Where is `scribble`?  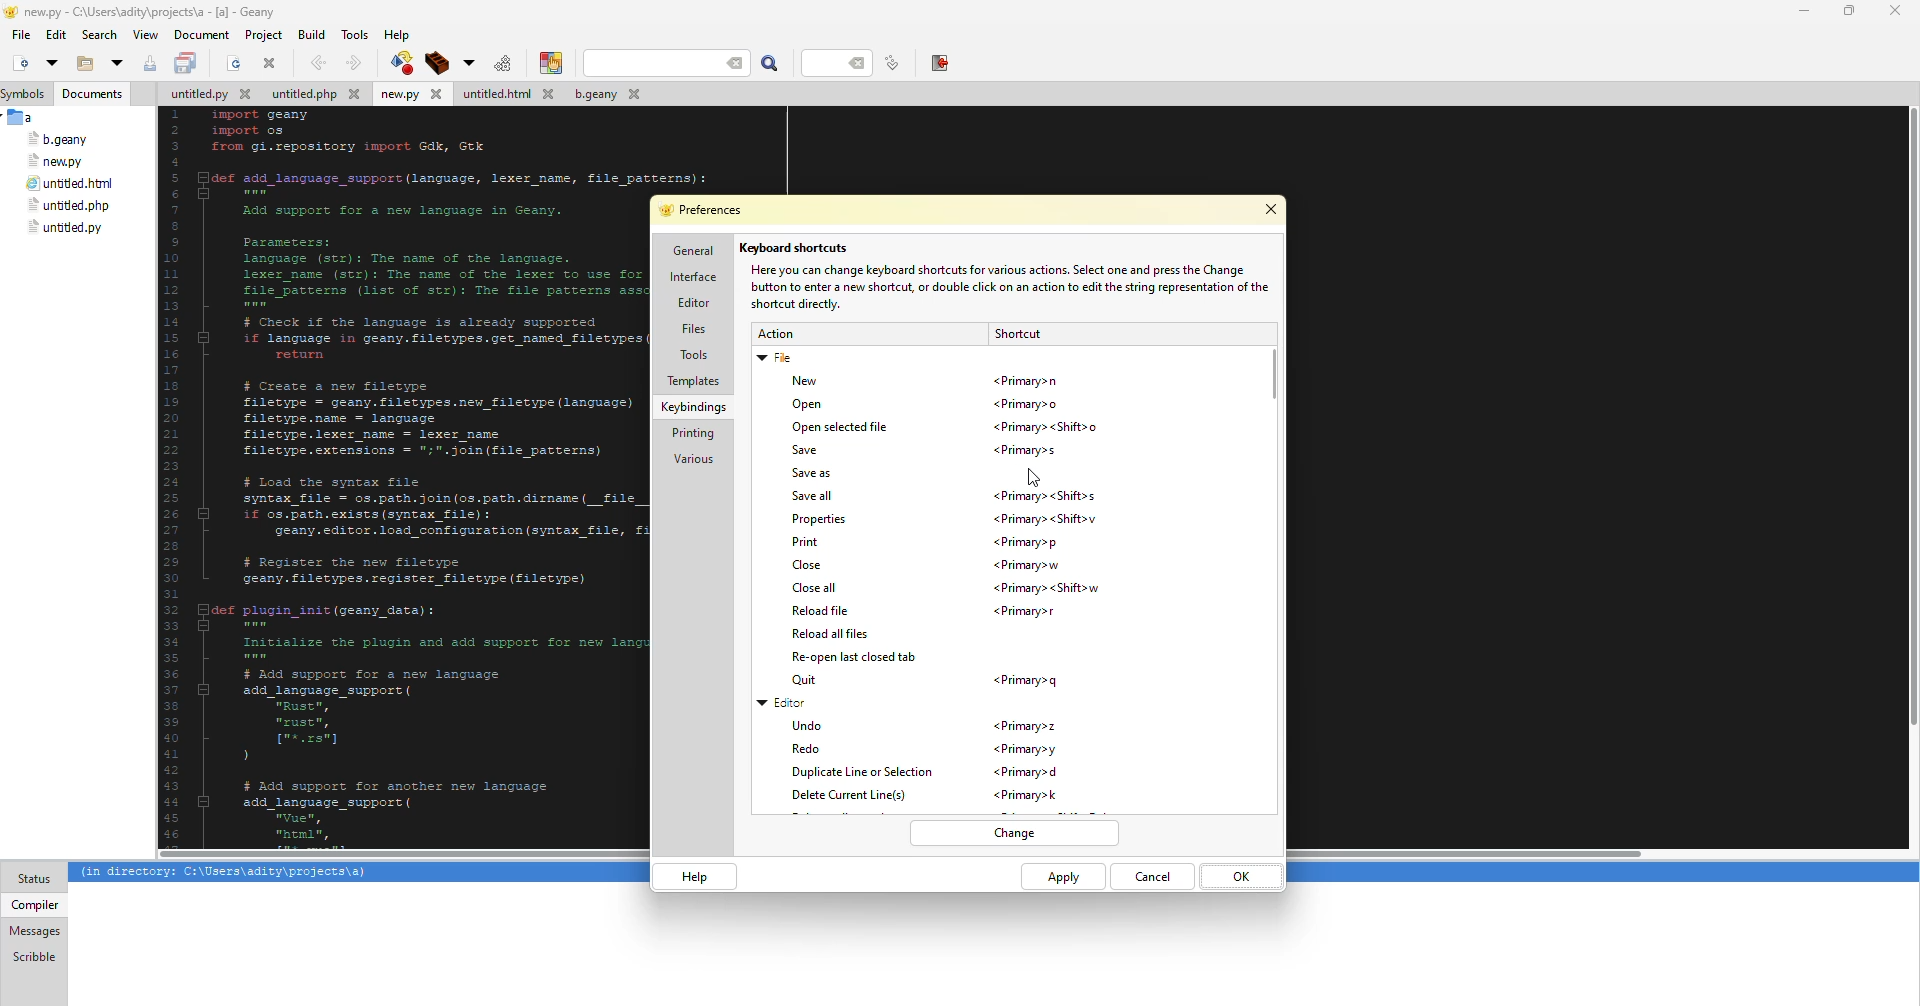 scribble is located at coordinates (32, 956).